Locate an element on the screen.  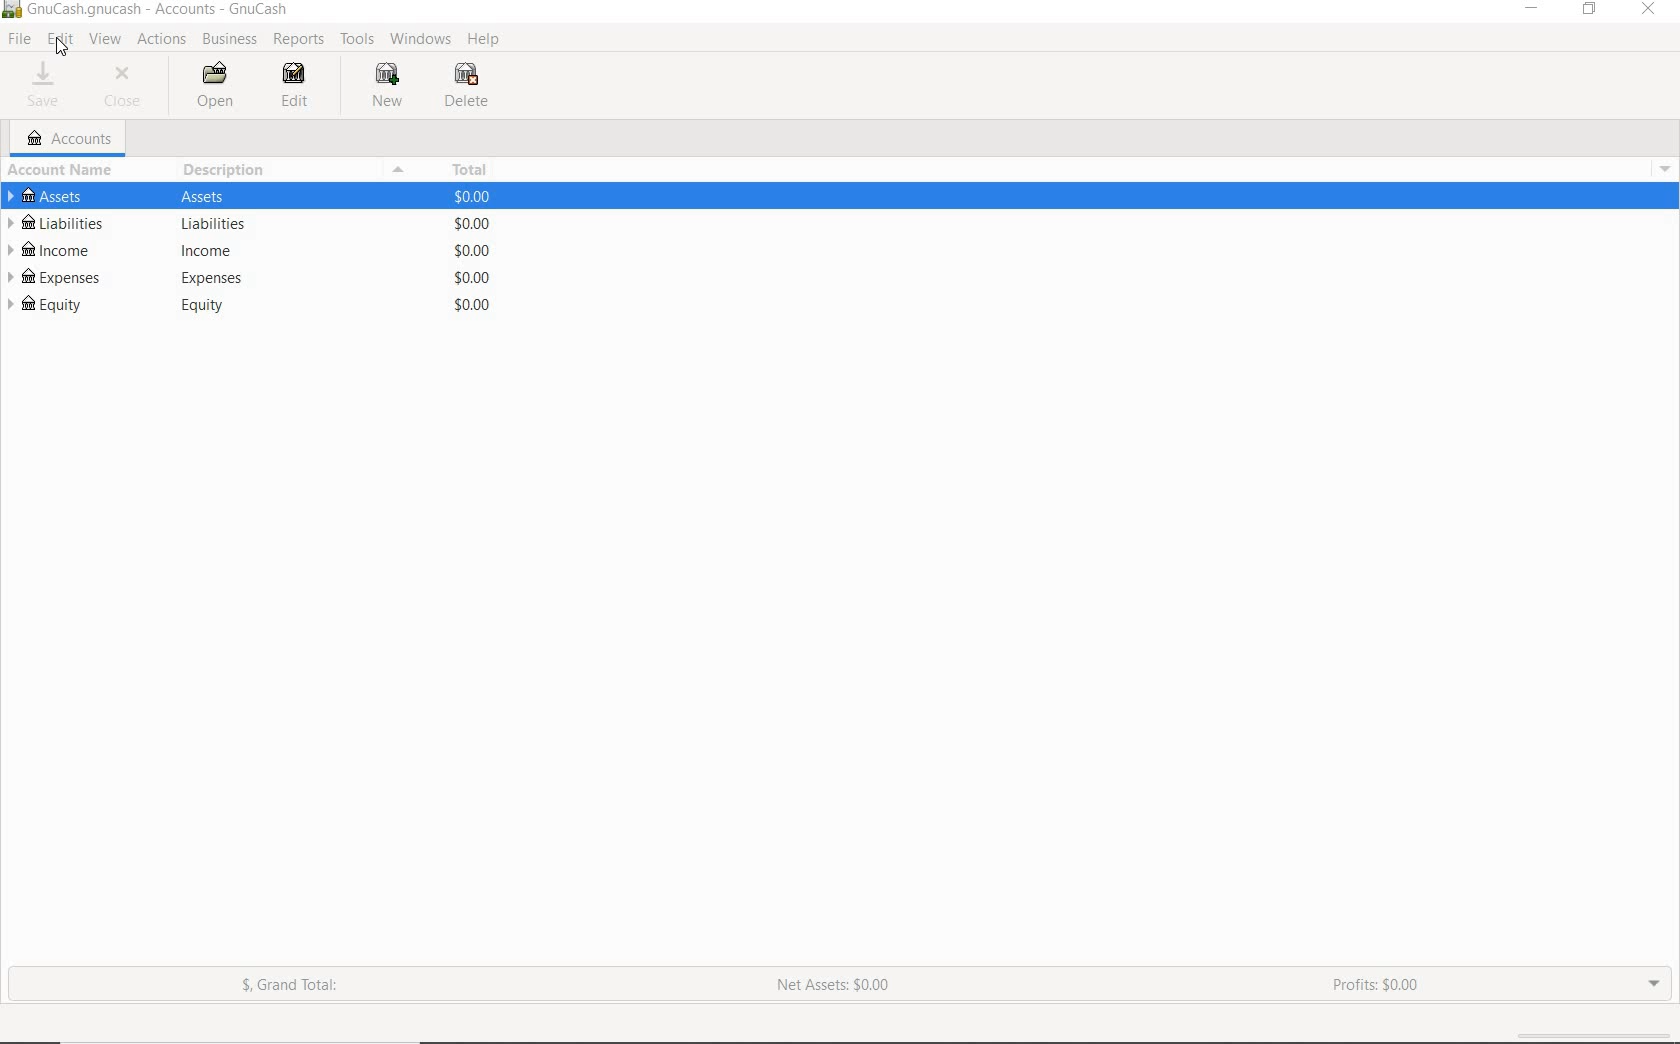
TOOLS is located at coordinates (358, 42).